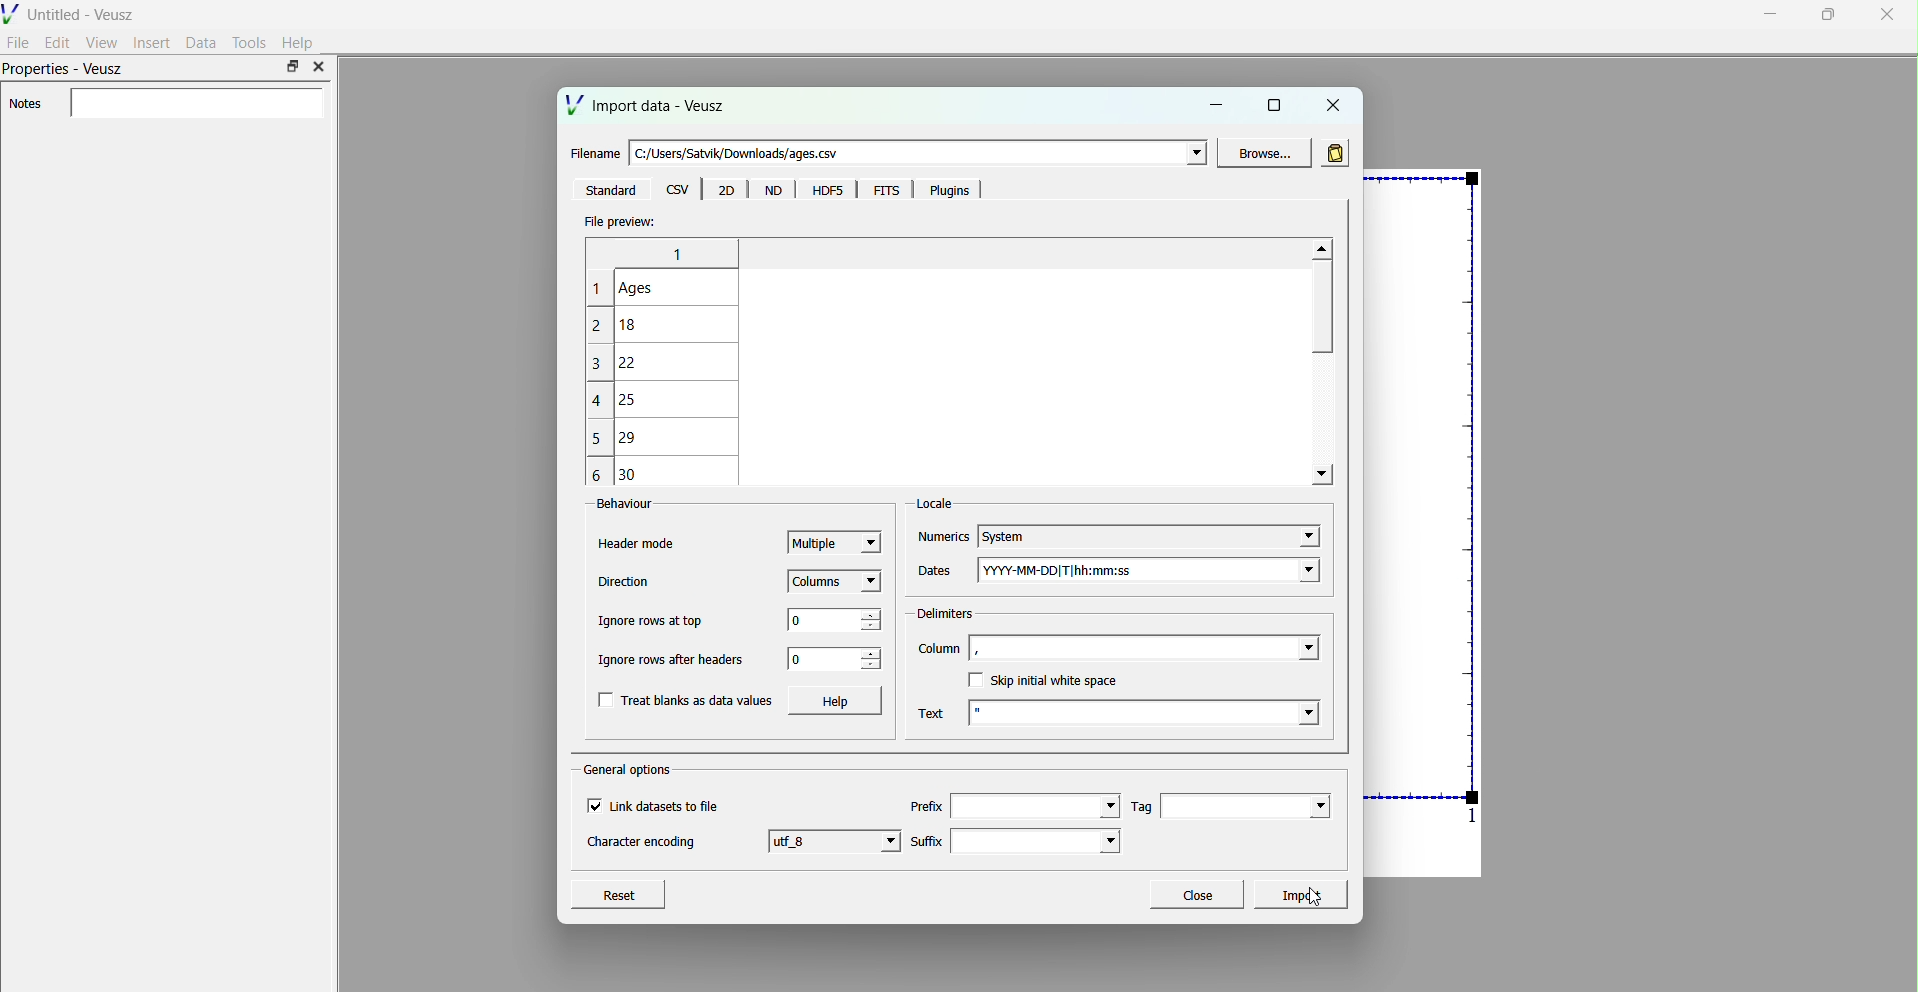  What do you see at coordinates (1147, 648) in the screenshot?
I see `column field` at bounding box center [1147, 648].